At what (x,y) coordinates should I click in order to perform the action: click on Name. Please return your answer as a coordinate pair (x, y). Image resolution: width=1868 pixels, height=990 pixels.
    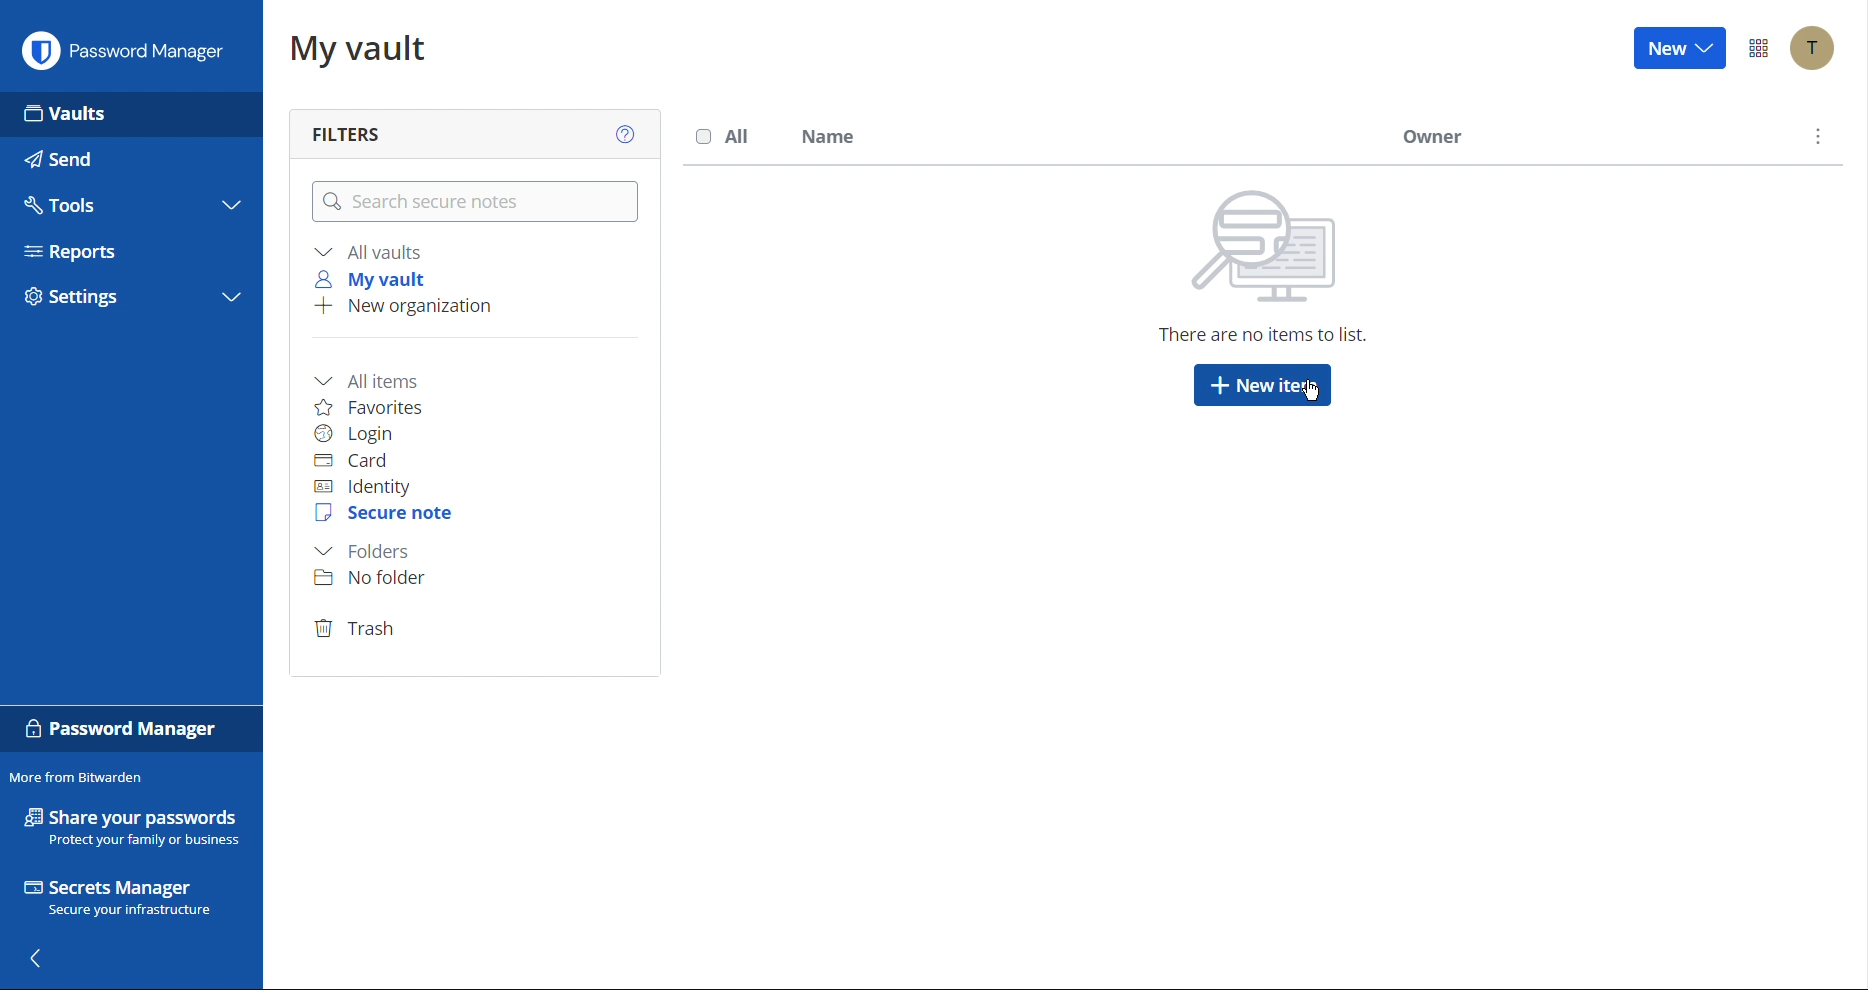
    Looking at the image, I should click on (839, 137).